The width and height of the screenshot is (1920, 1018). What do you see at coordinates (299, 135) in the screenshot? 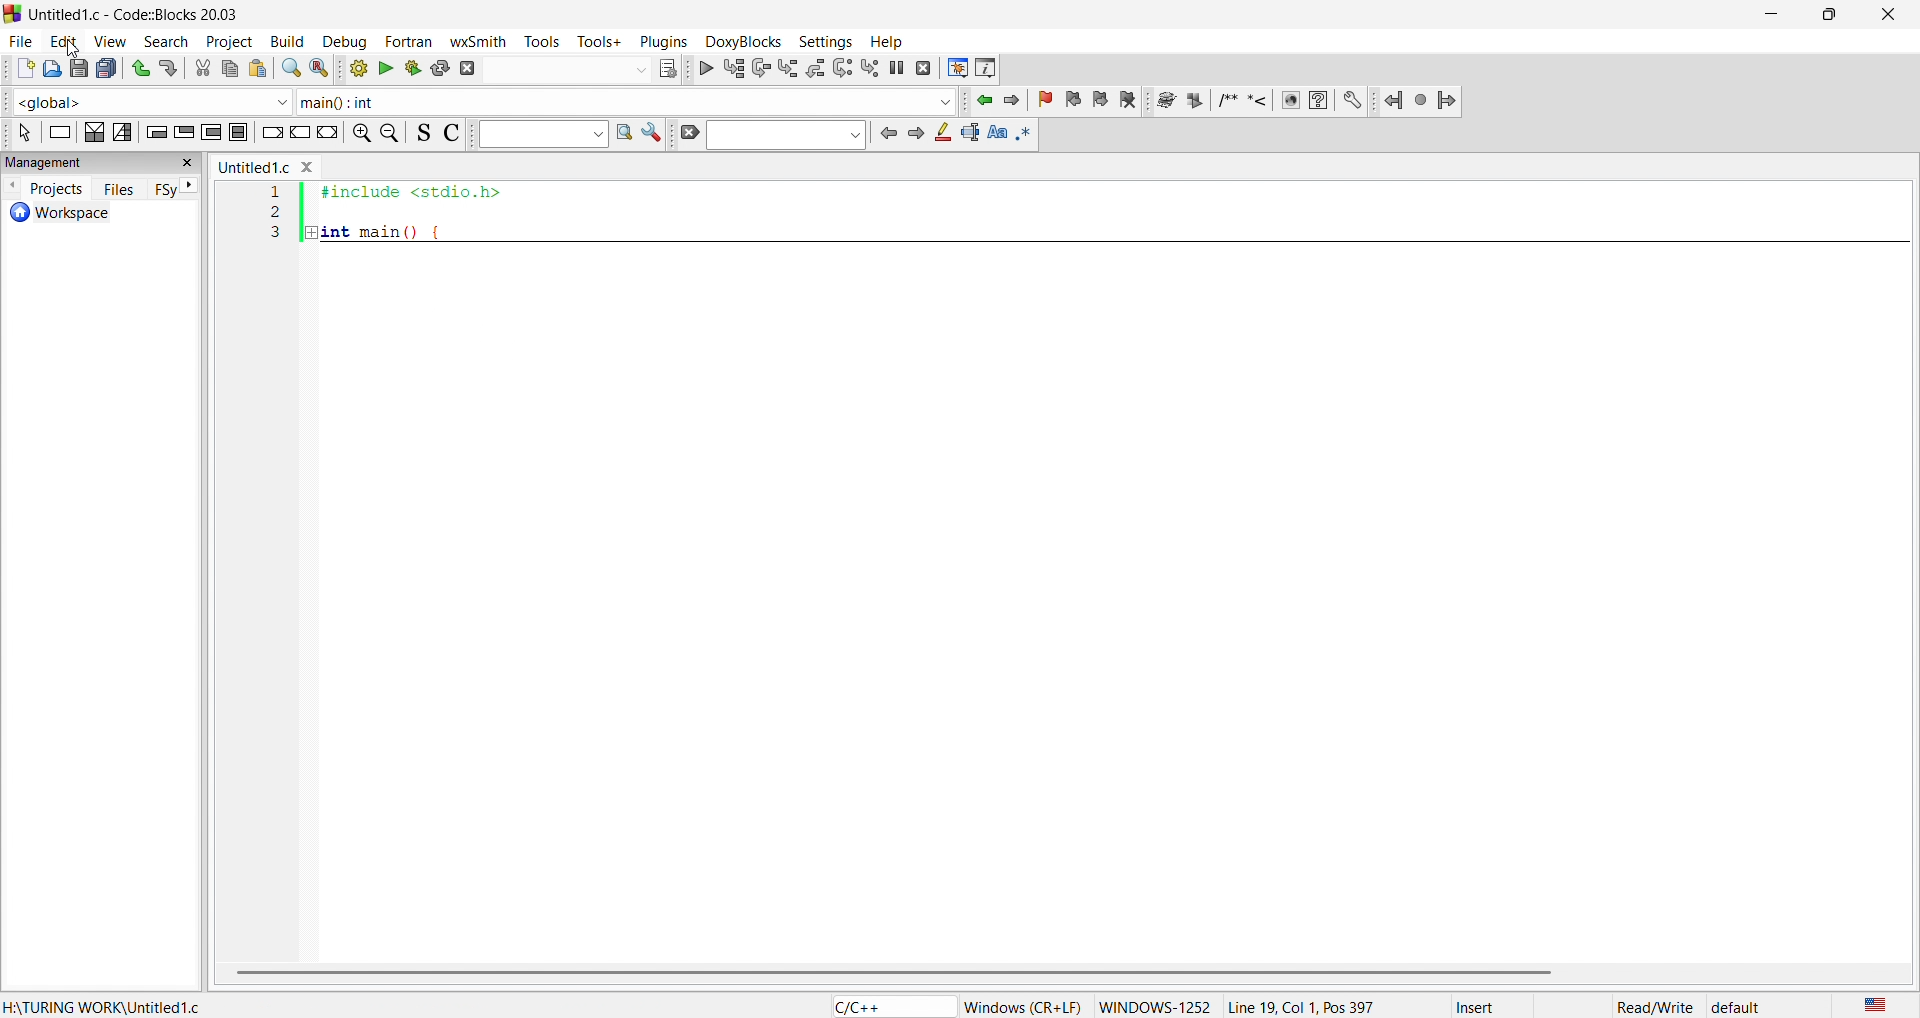
I see `continue instruction` at bounding box center [299, 135].